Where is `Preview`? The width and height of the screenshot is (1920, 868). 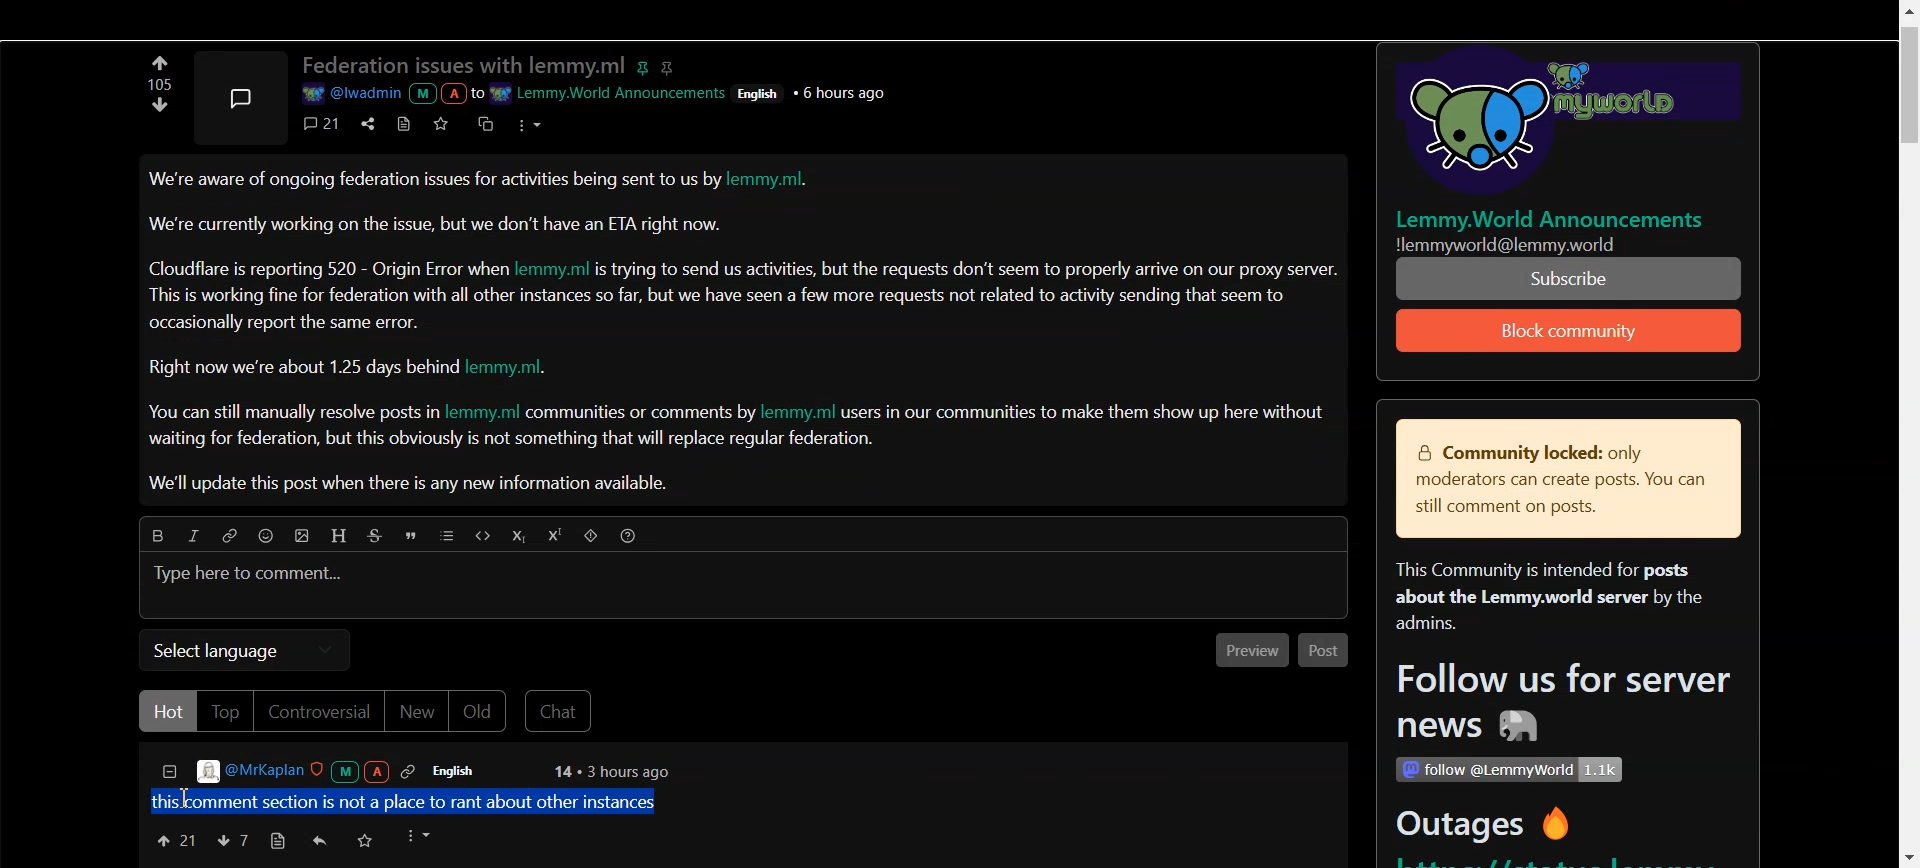
Preview is located at coordinates (1246, 652).